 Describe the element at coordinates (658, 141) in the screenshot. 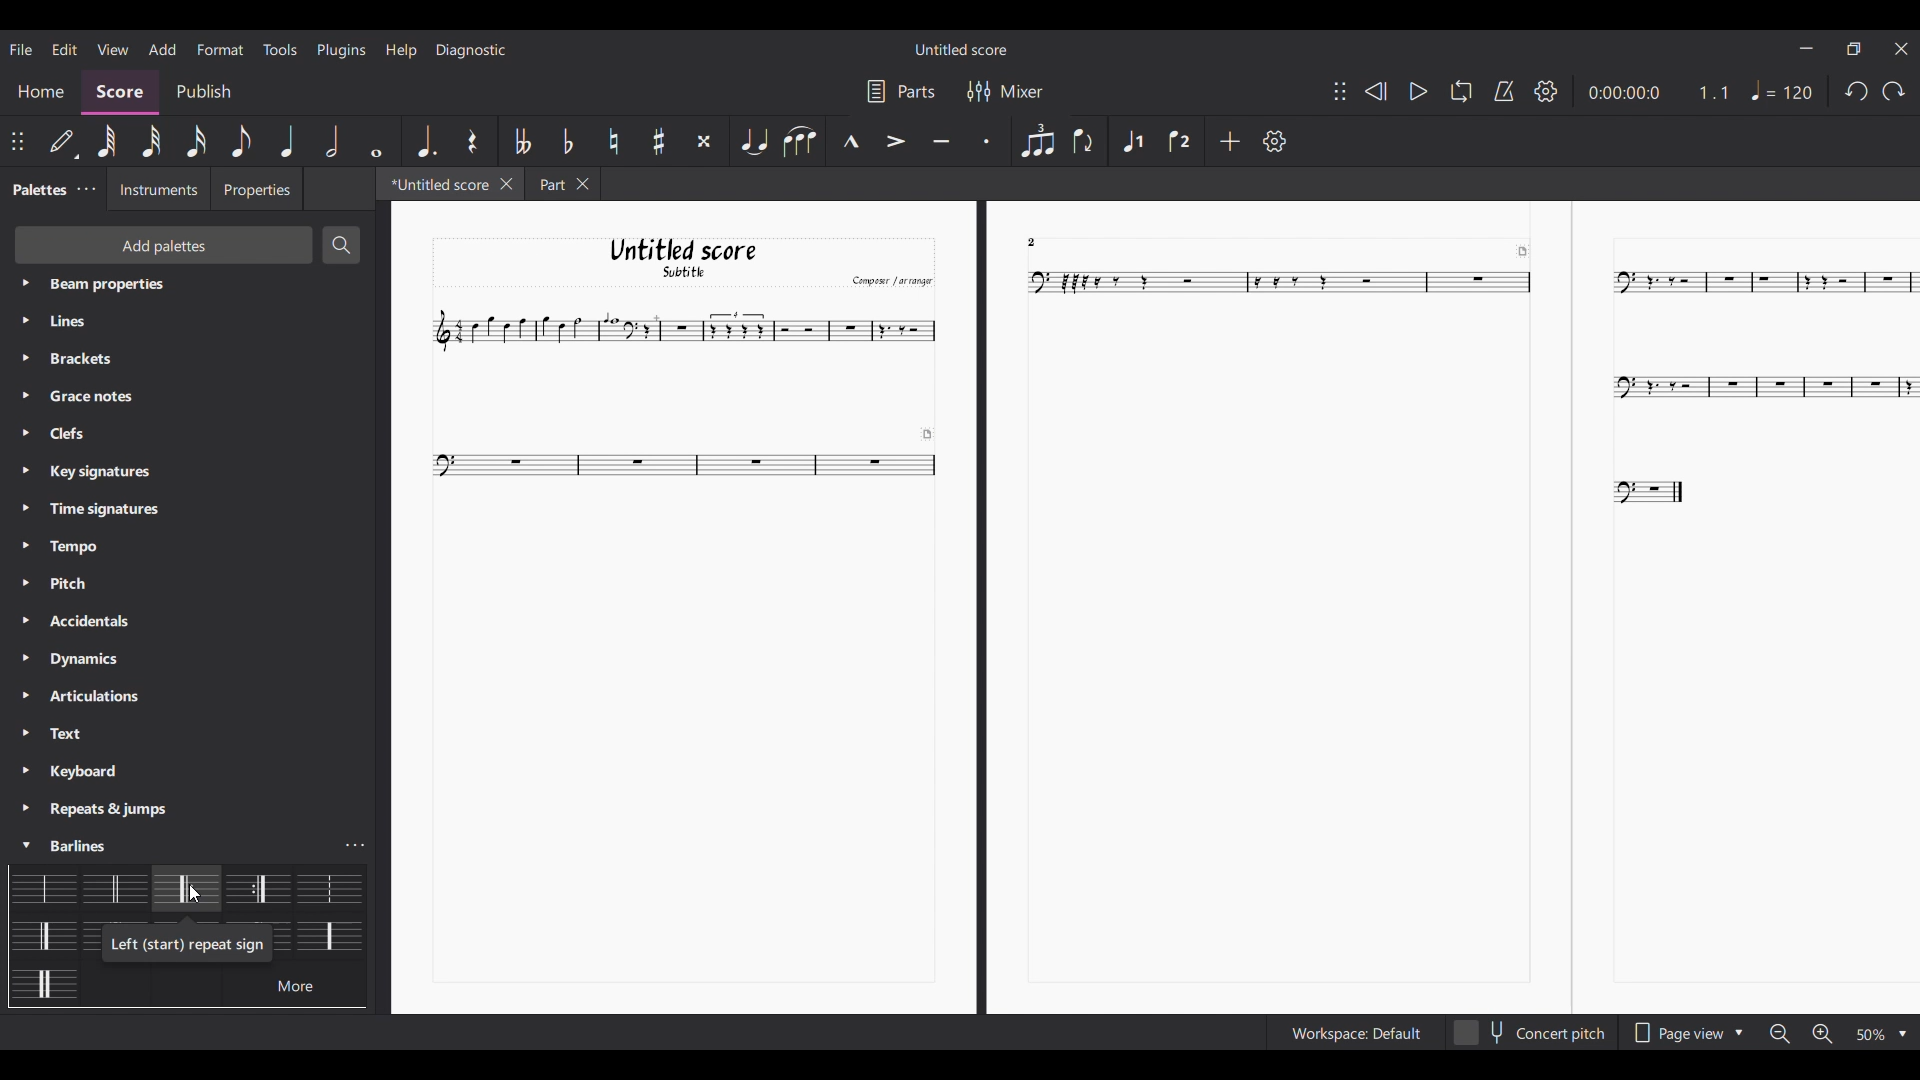

I see `Toggle sharp` at that location.